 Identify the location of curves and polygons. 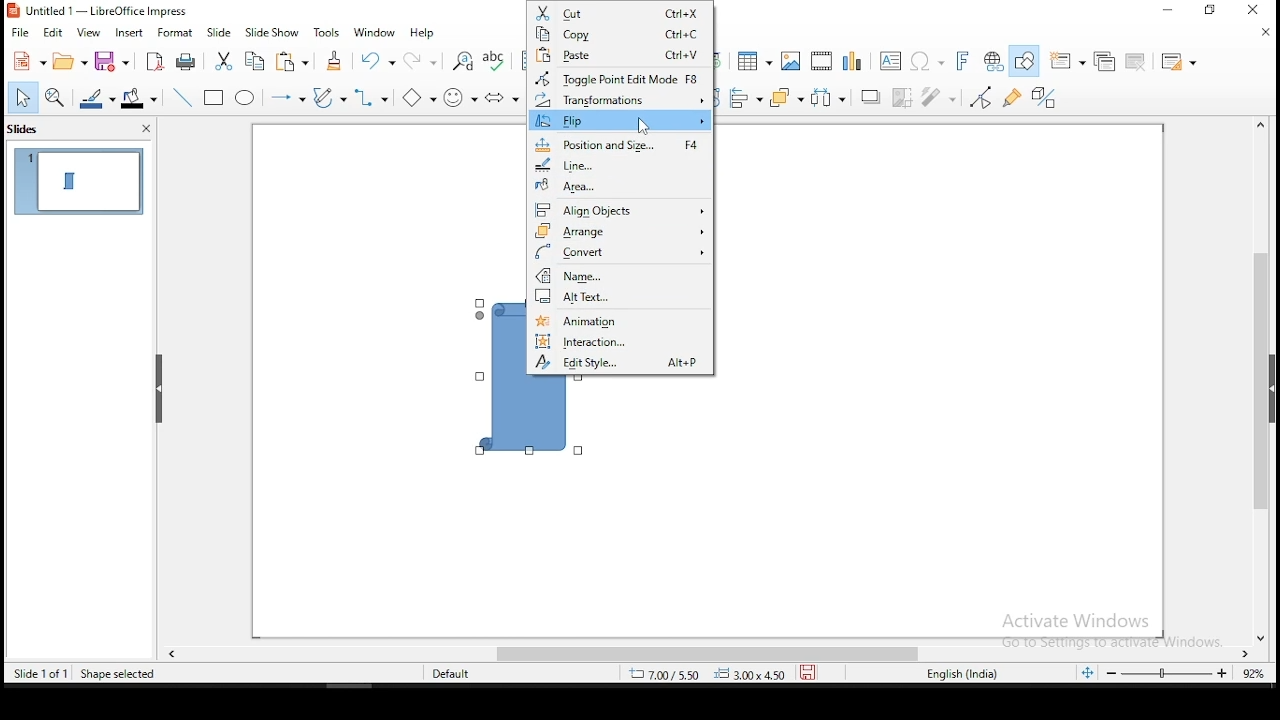
(327, 96).